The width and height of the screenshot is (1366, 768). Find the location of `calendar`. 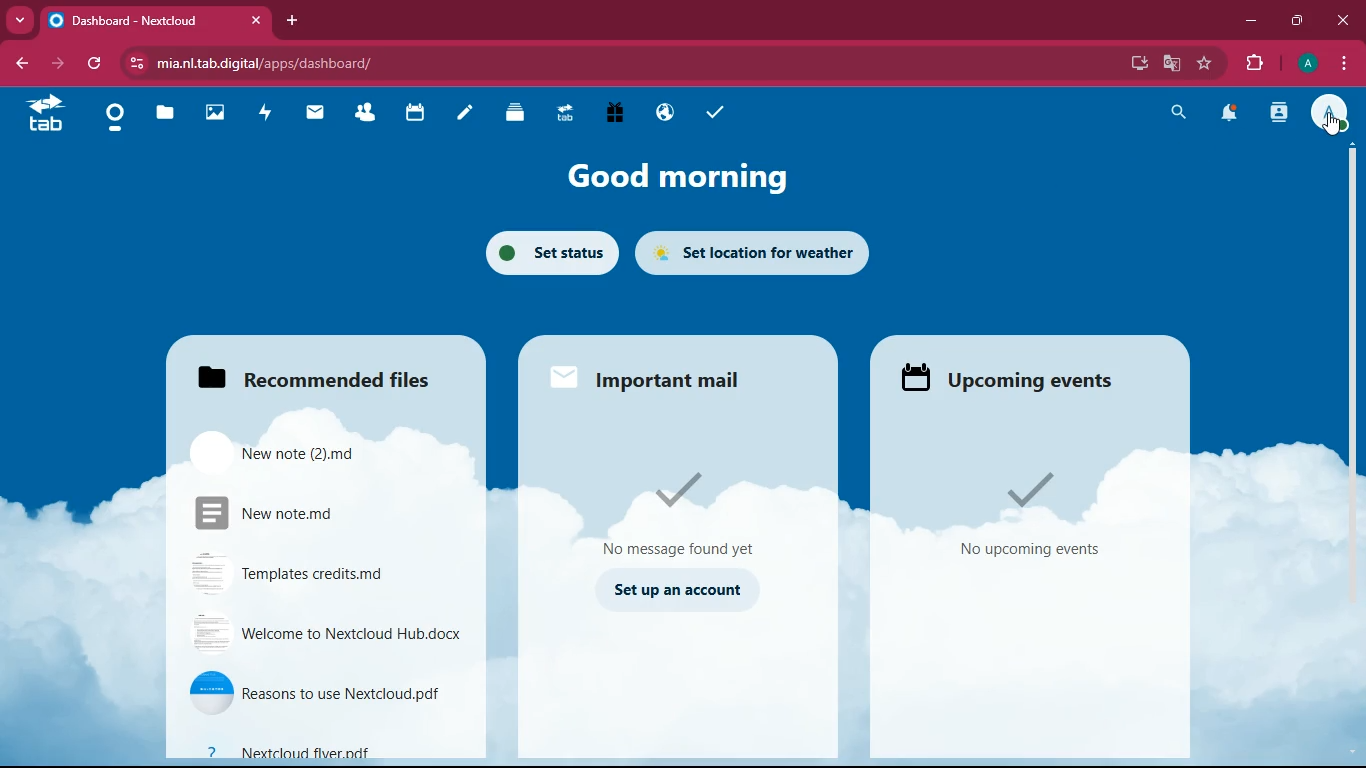

calendar is located at coordinates (415, 114).